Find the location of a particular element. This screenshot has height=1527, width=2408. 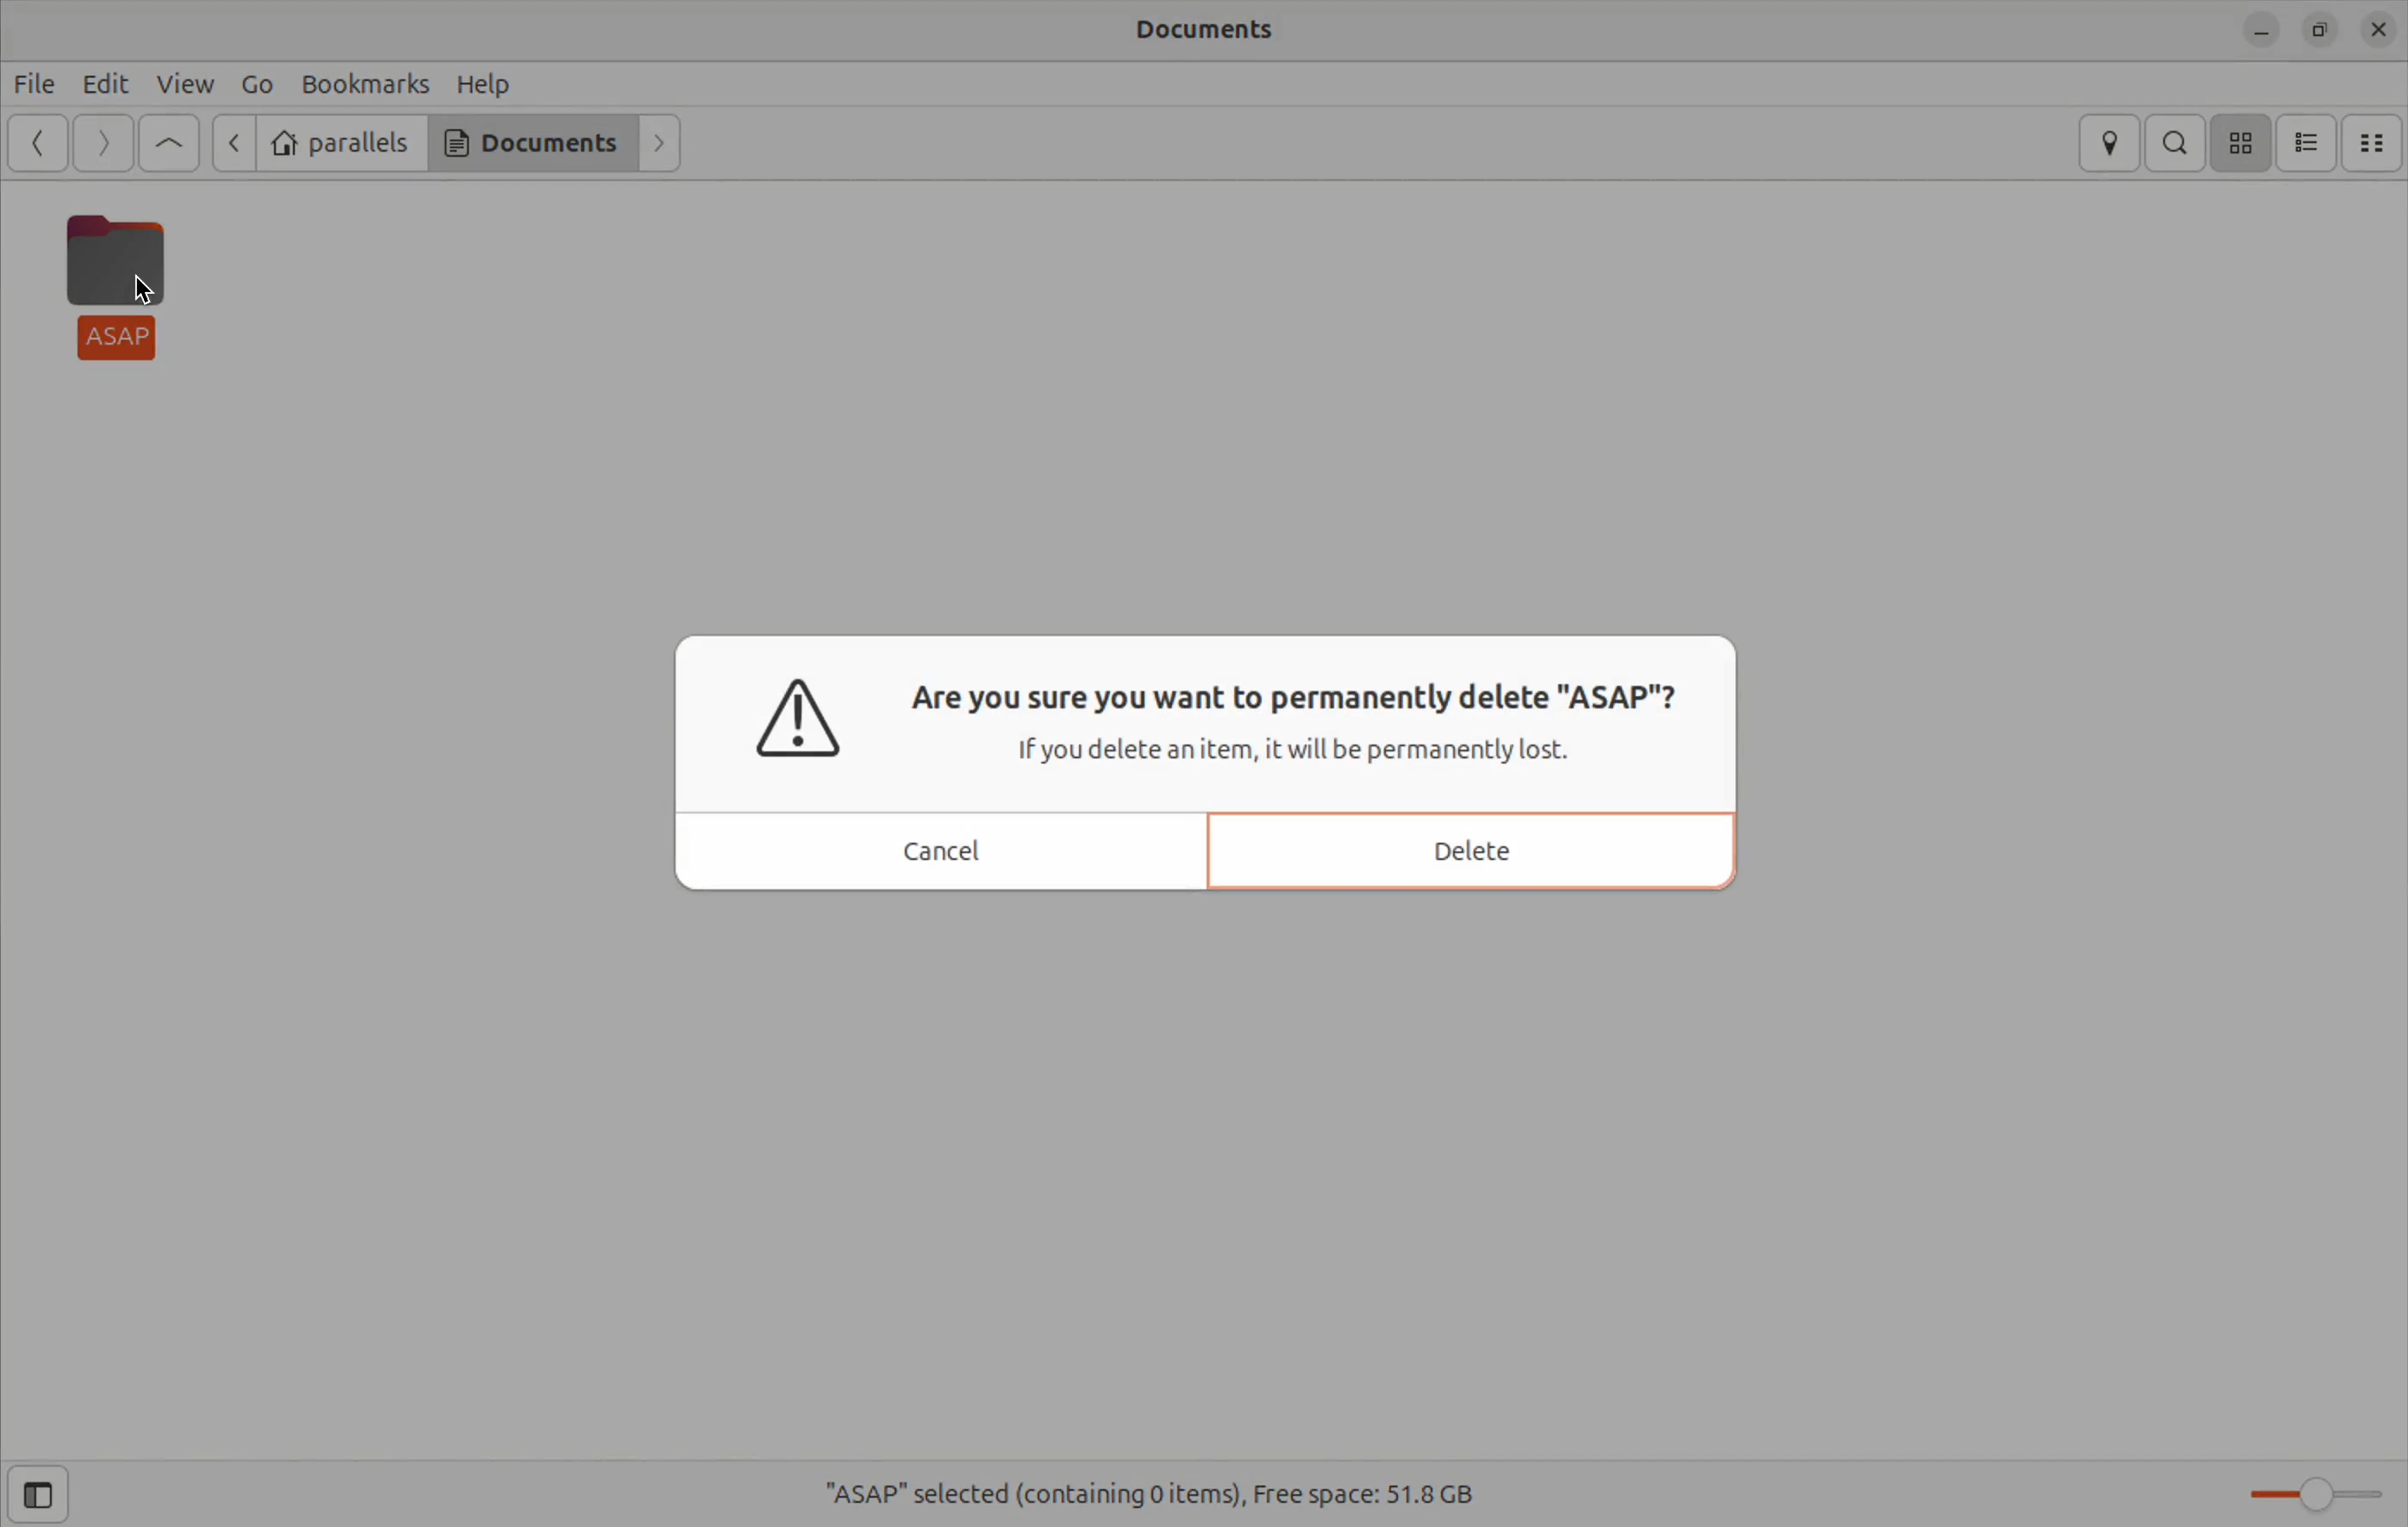

Documents is located at coordinates (1211, 34).